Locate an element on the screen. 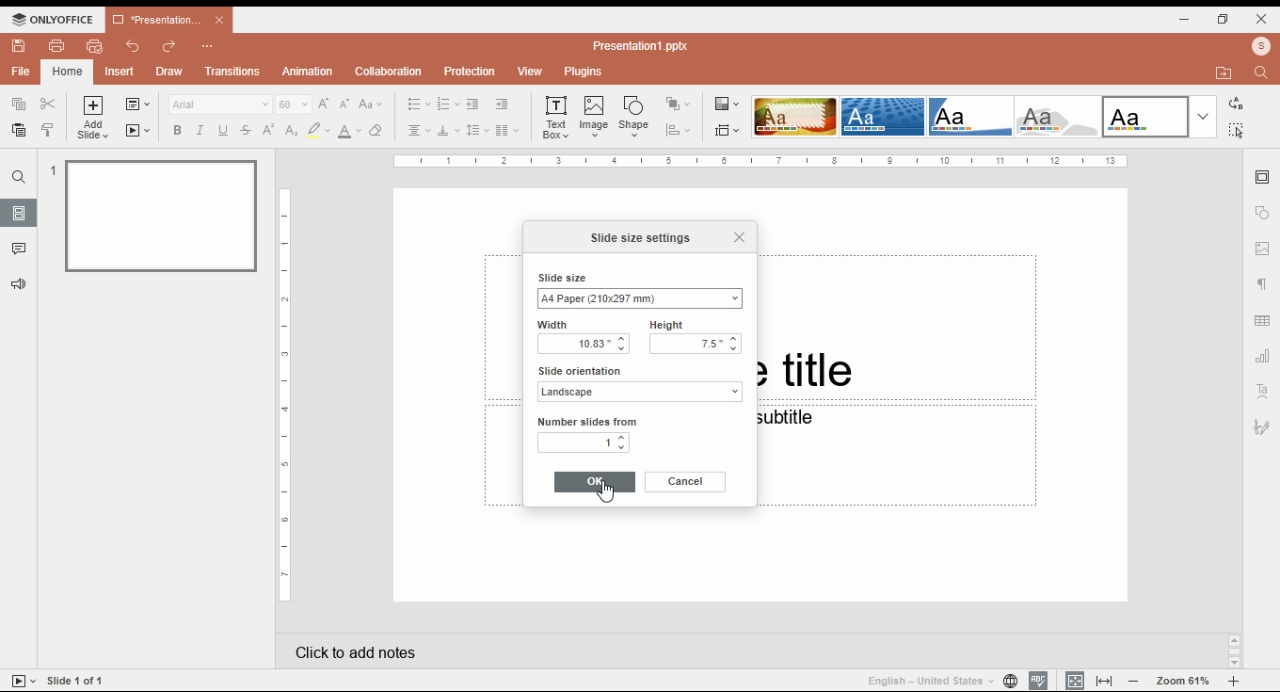  slide them option is located at coordinates (795, 116).